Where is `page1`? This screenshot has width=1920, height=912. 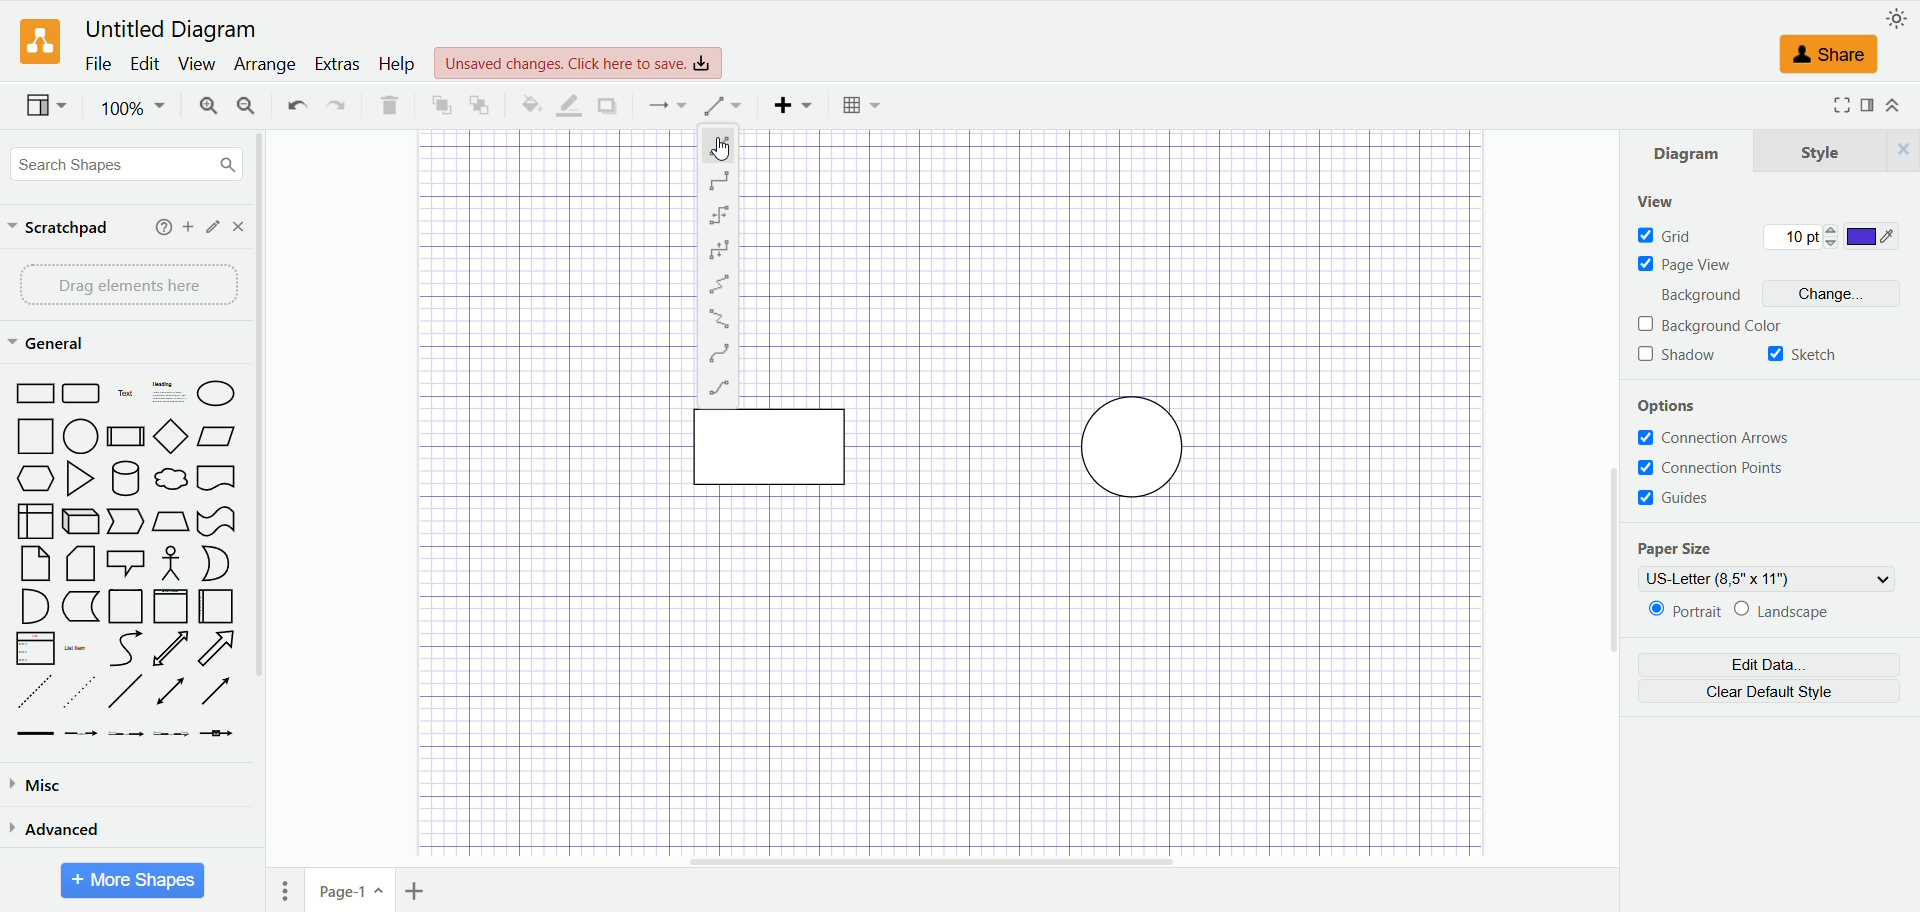 page1 is located at coordinates (351, 890).